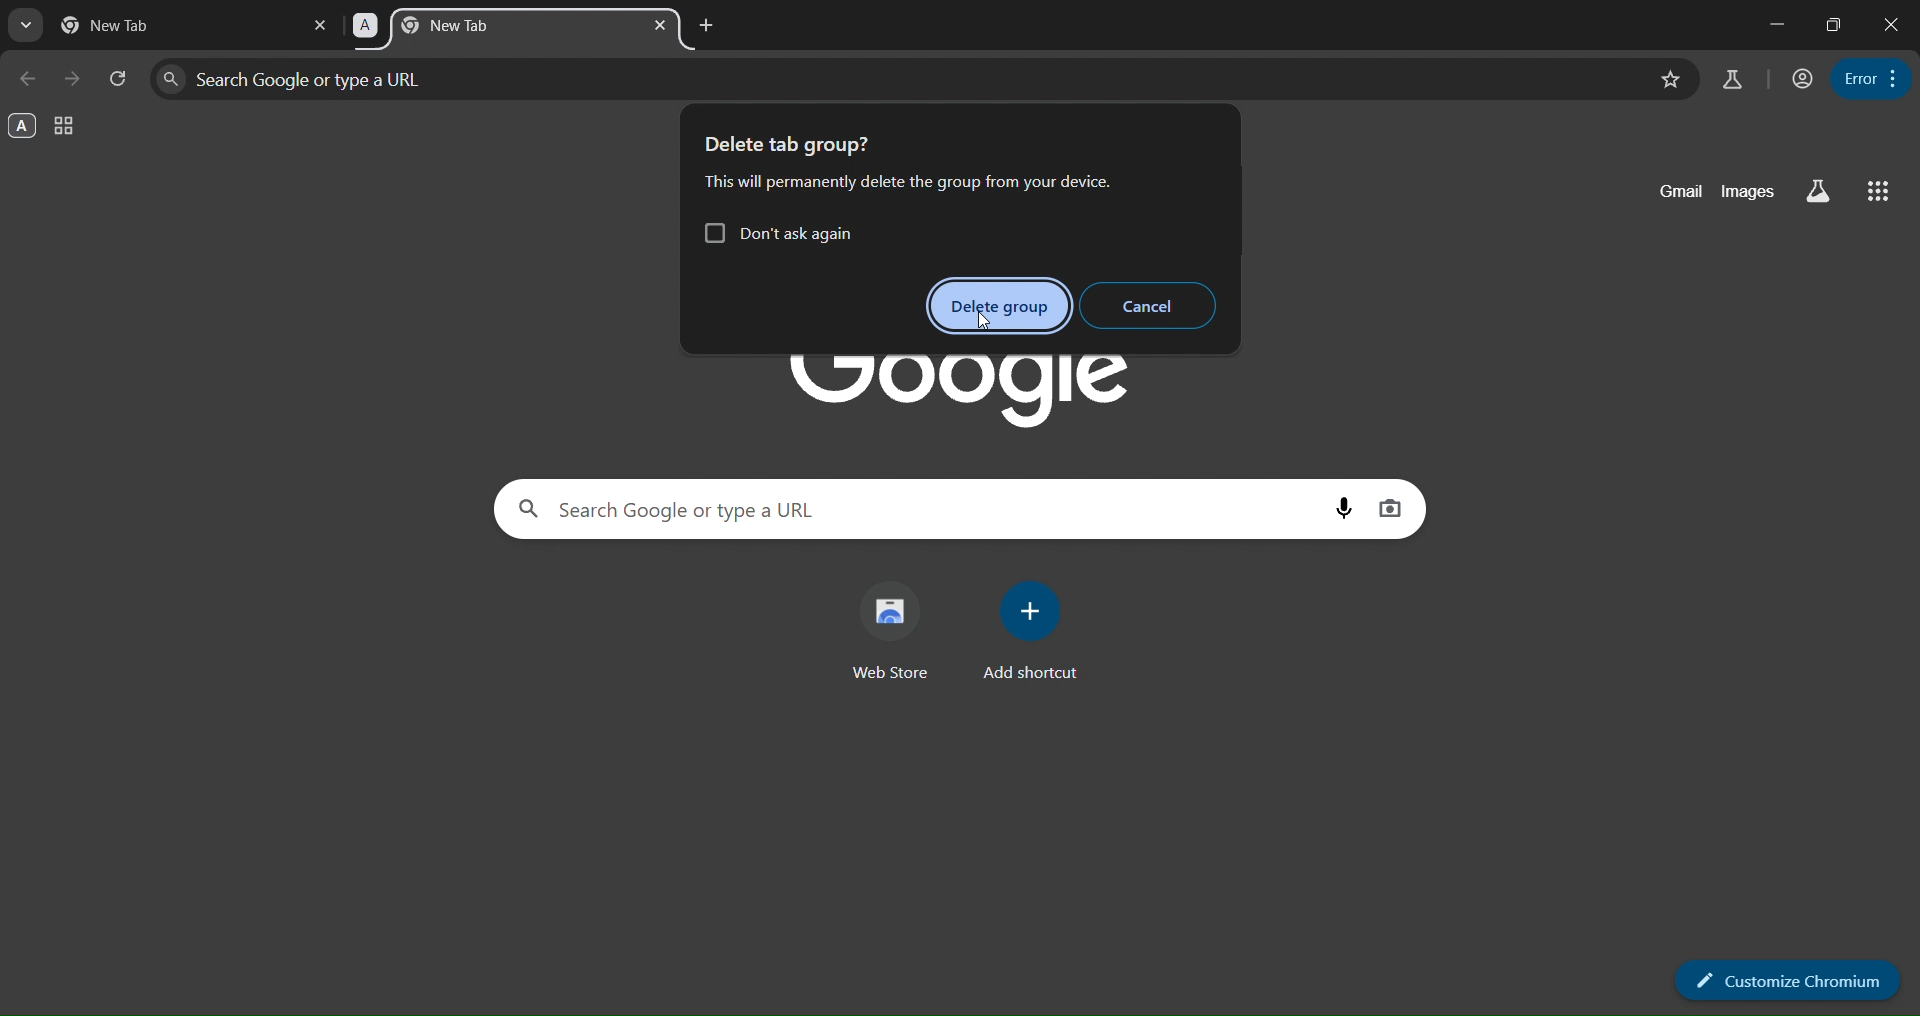 This screenshot has height=1016, width=1920. Describe the element at coordinates (1391, 508) in the screenshot. I see `image search` at that location.